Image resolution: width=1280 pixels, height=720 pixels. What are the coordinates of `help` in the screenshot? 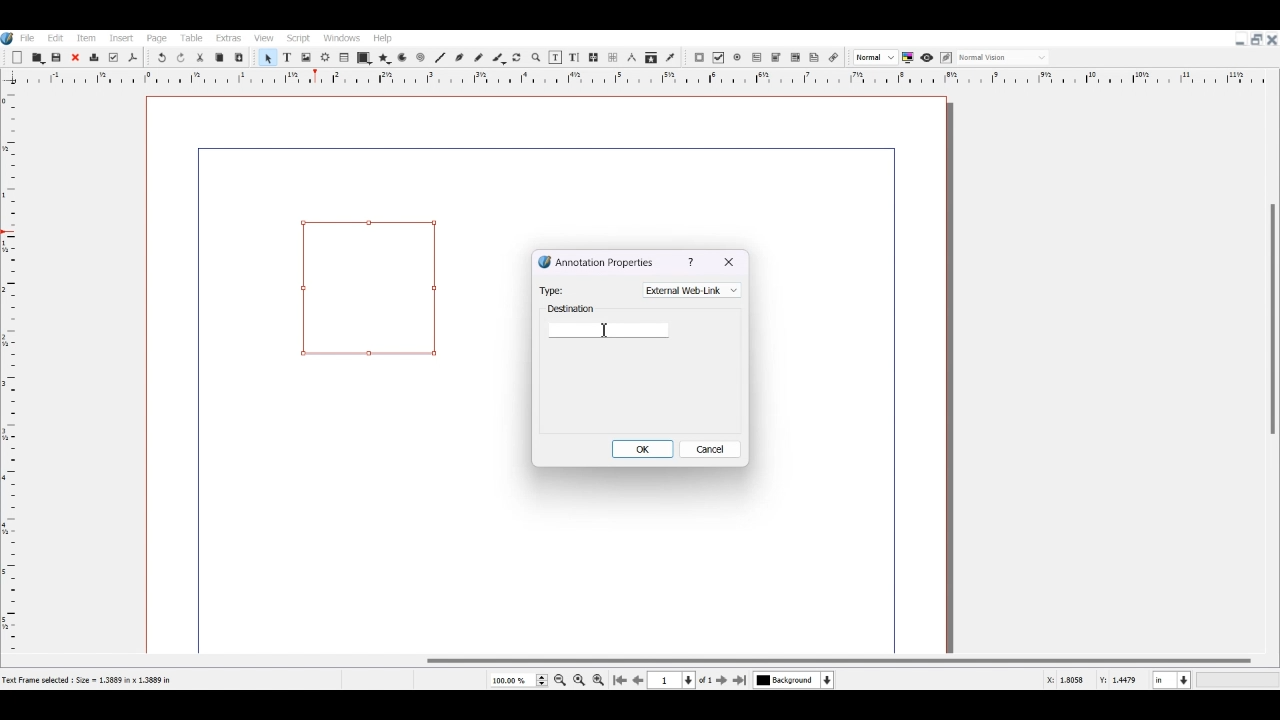 It's located at (693, 262).